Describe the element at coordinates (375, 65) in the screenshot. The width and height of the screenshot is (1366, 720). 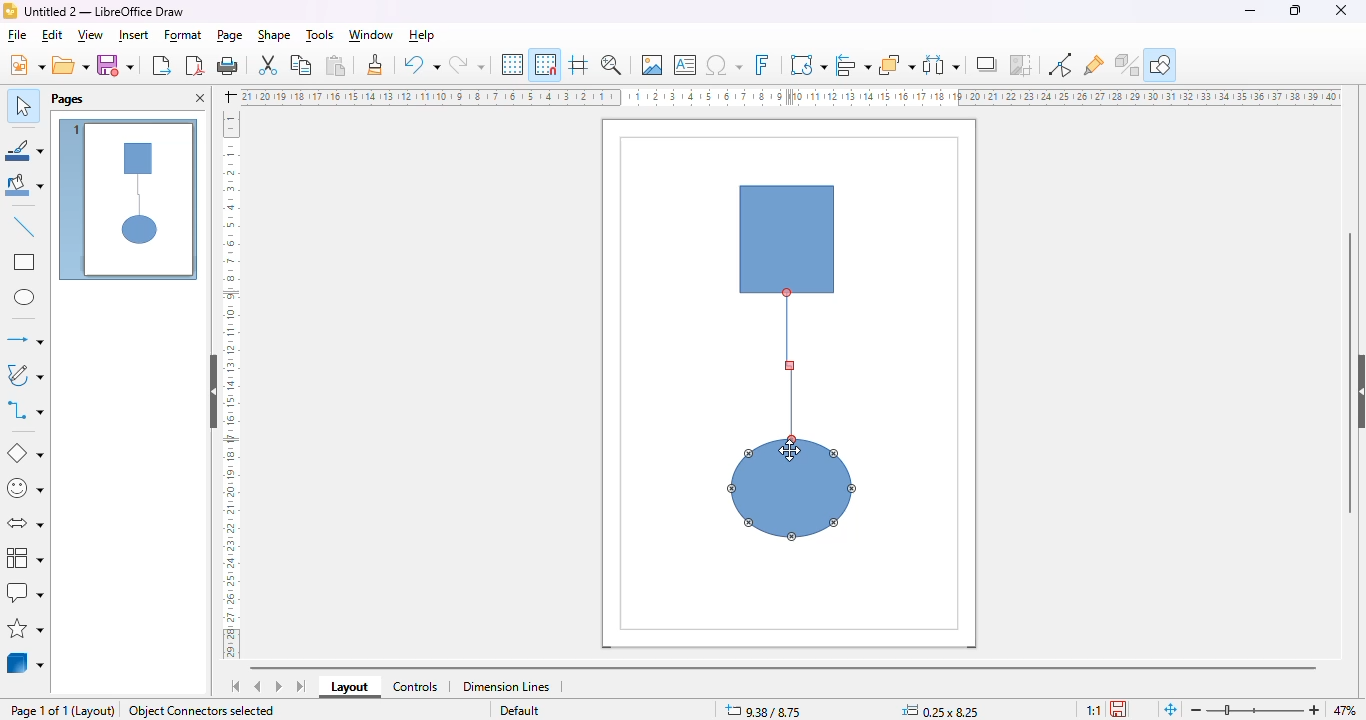
I see `clone formatting` at that location.